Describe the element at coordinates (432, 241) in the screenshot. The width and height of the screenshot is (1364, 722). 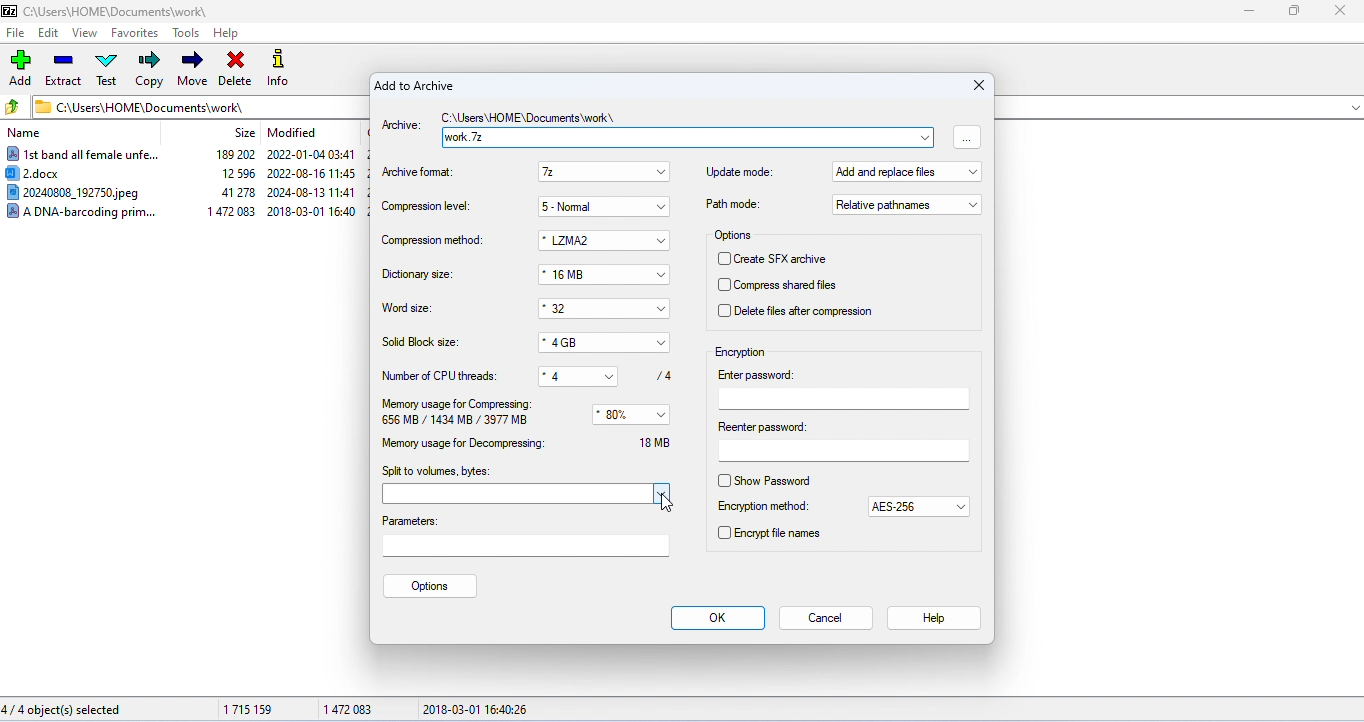
I see `compression method` at that location.